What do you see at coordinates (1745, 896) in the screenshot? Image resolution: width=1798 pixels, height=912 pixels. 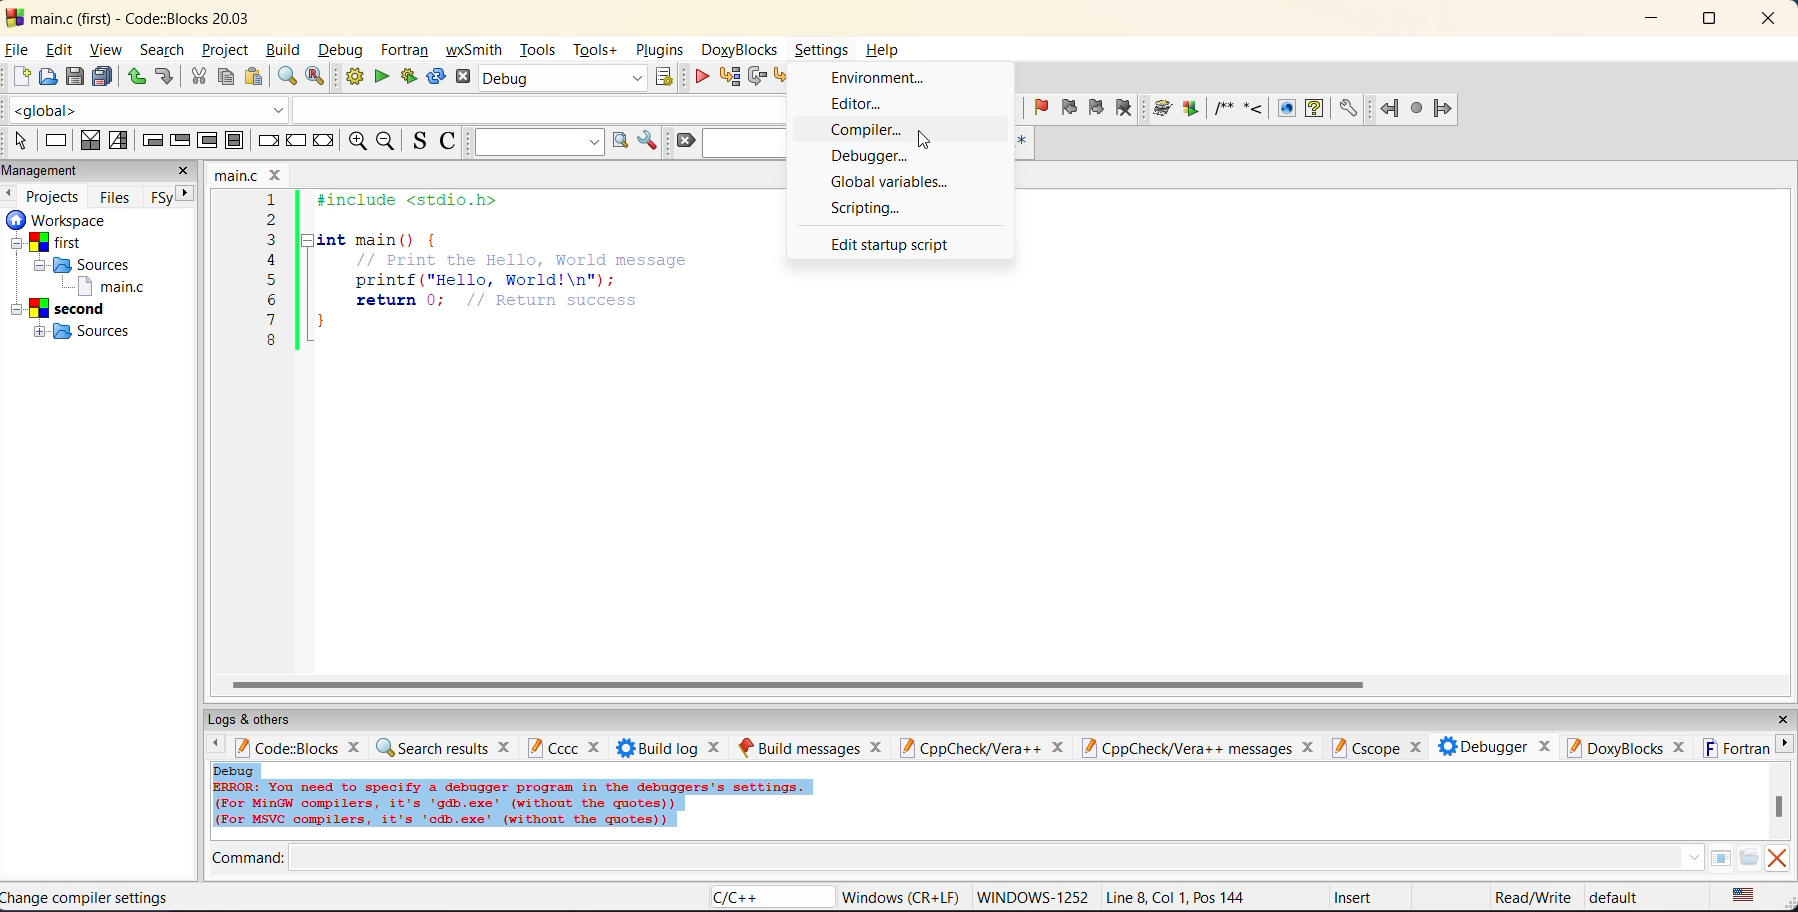 I see `text language` at bounding box center [1745, 896].